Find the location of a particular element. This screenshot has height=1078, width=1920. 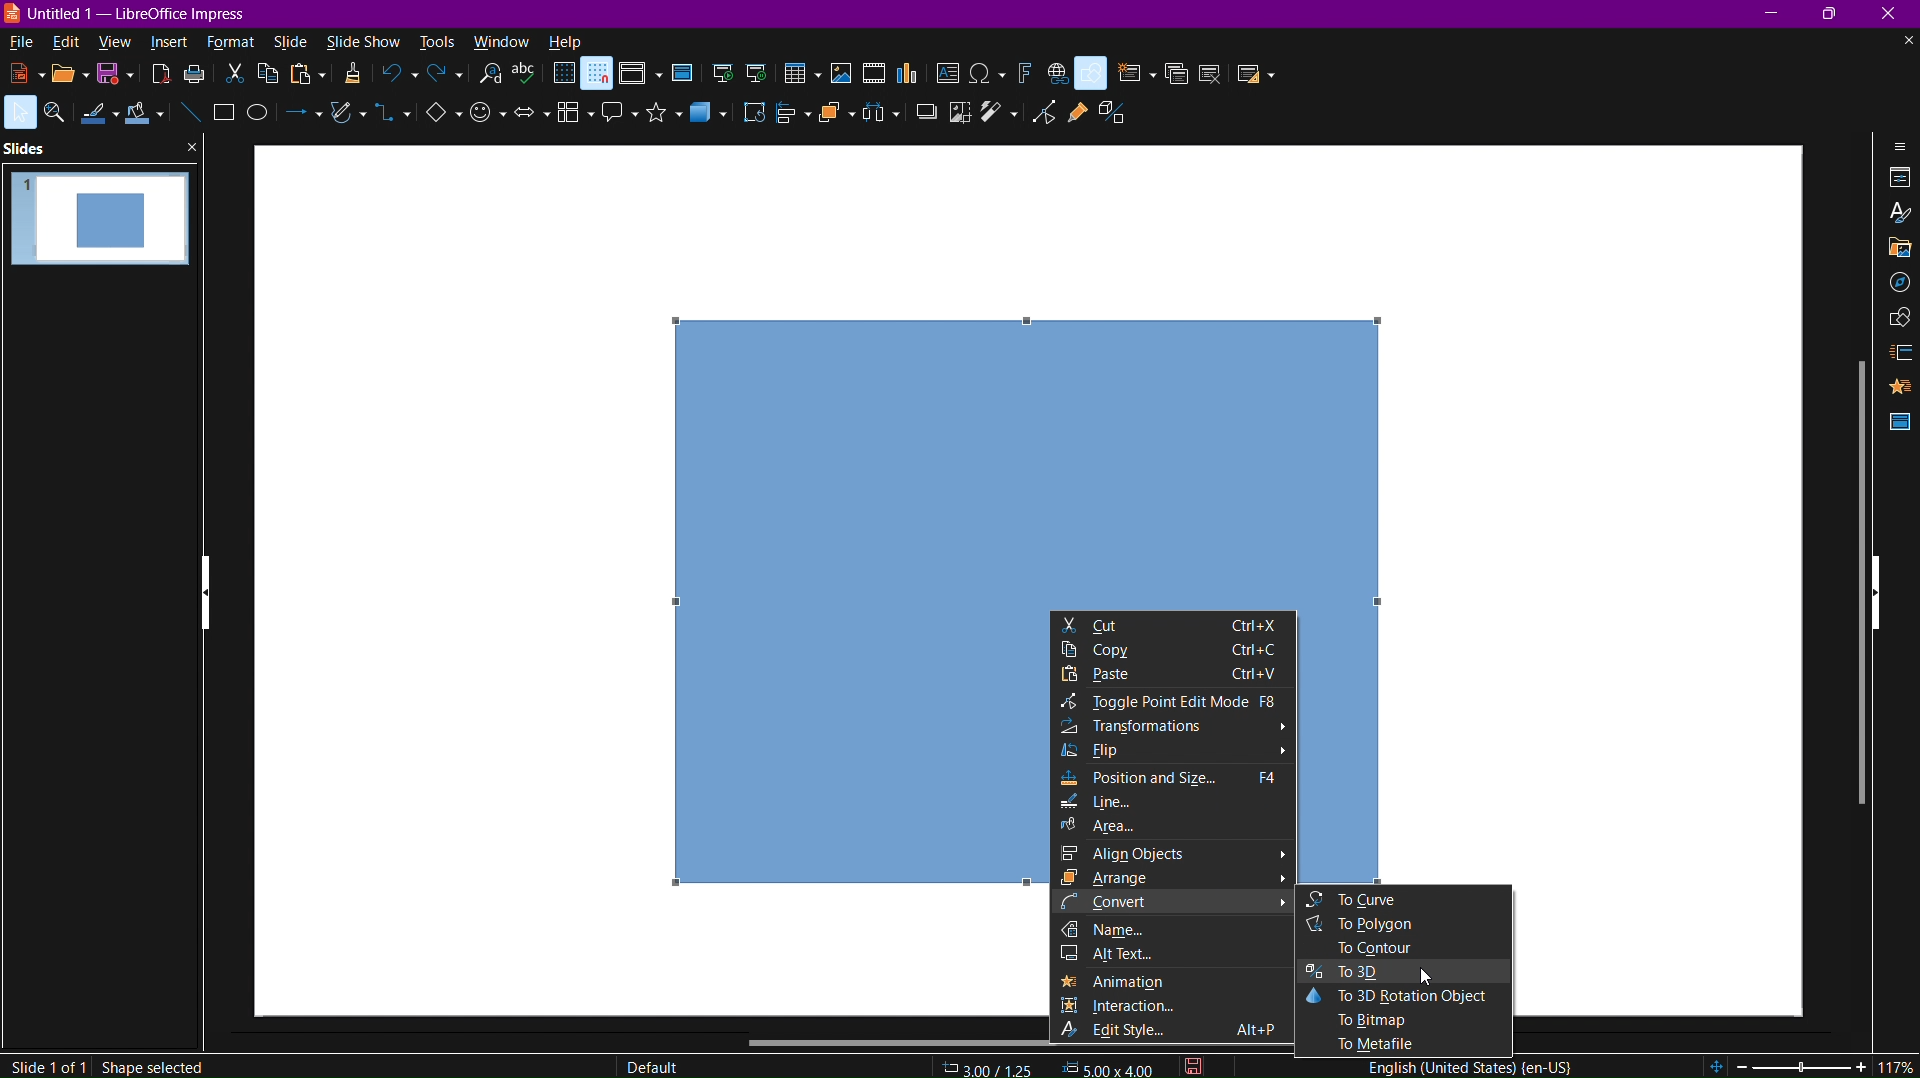

Paste is located at coordinates (1174, 677).